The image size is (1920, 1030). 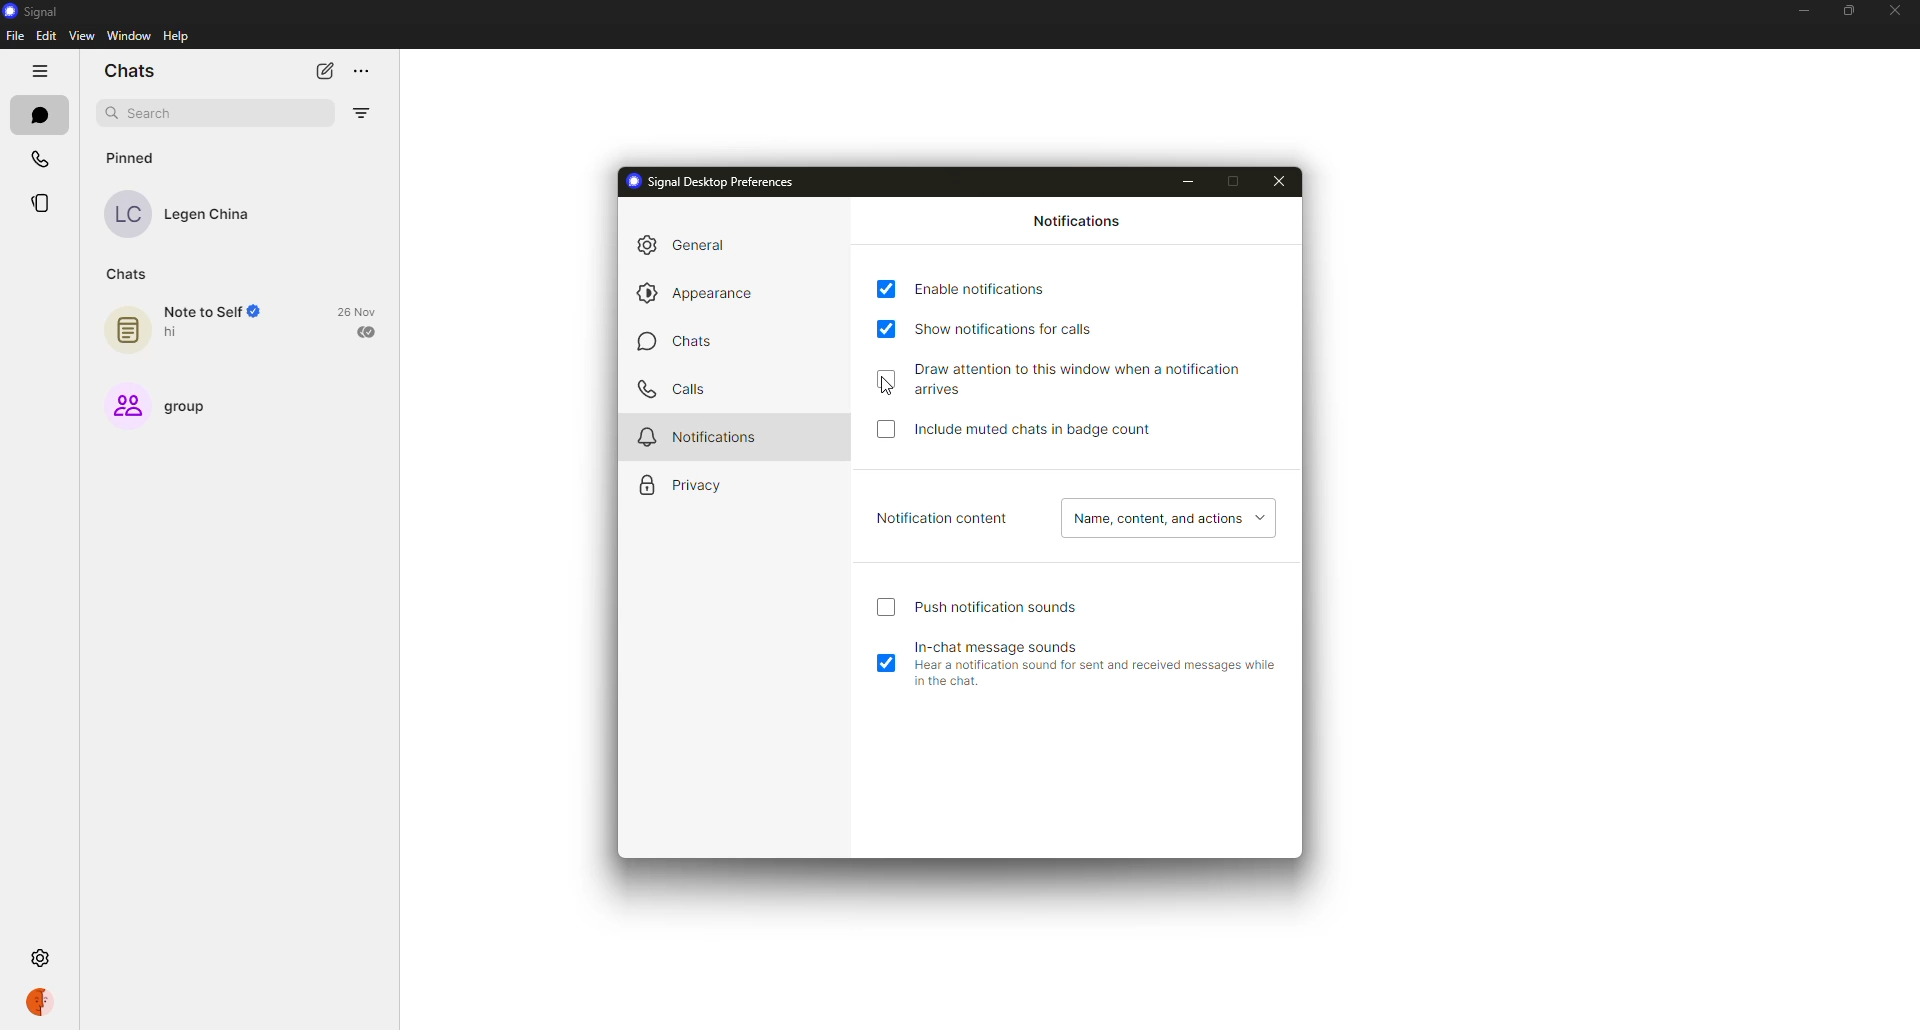 I want to click on minimize, so click(x=1189, y=184).